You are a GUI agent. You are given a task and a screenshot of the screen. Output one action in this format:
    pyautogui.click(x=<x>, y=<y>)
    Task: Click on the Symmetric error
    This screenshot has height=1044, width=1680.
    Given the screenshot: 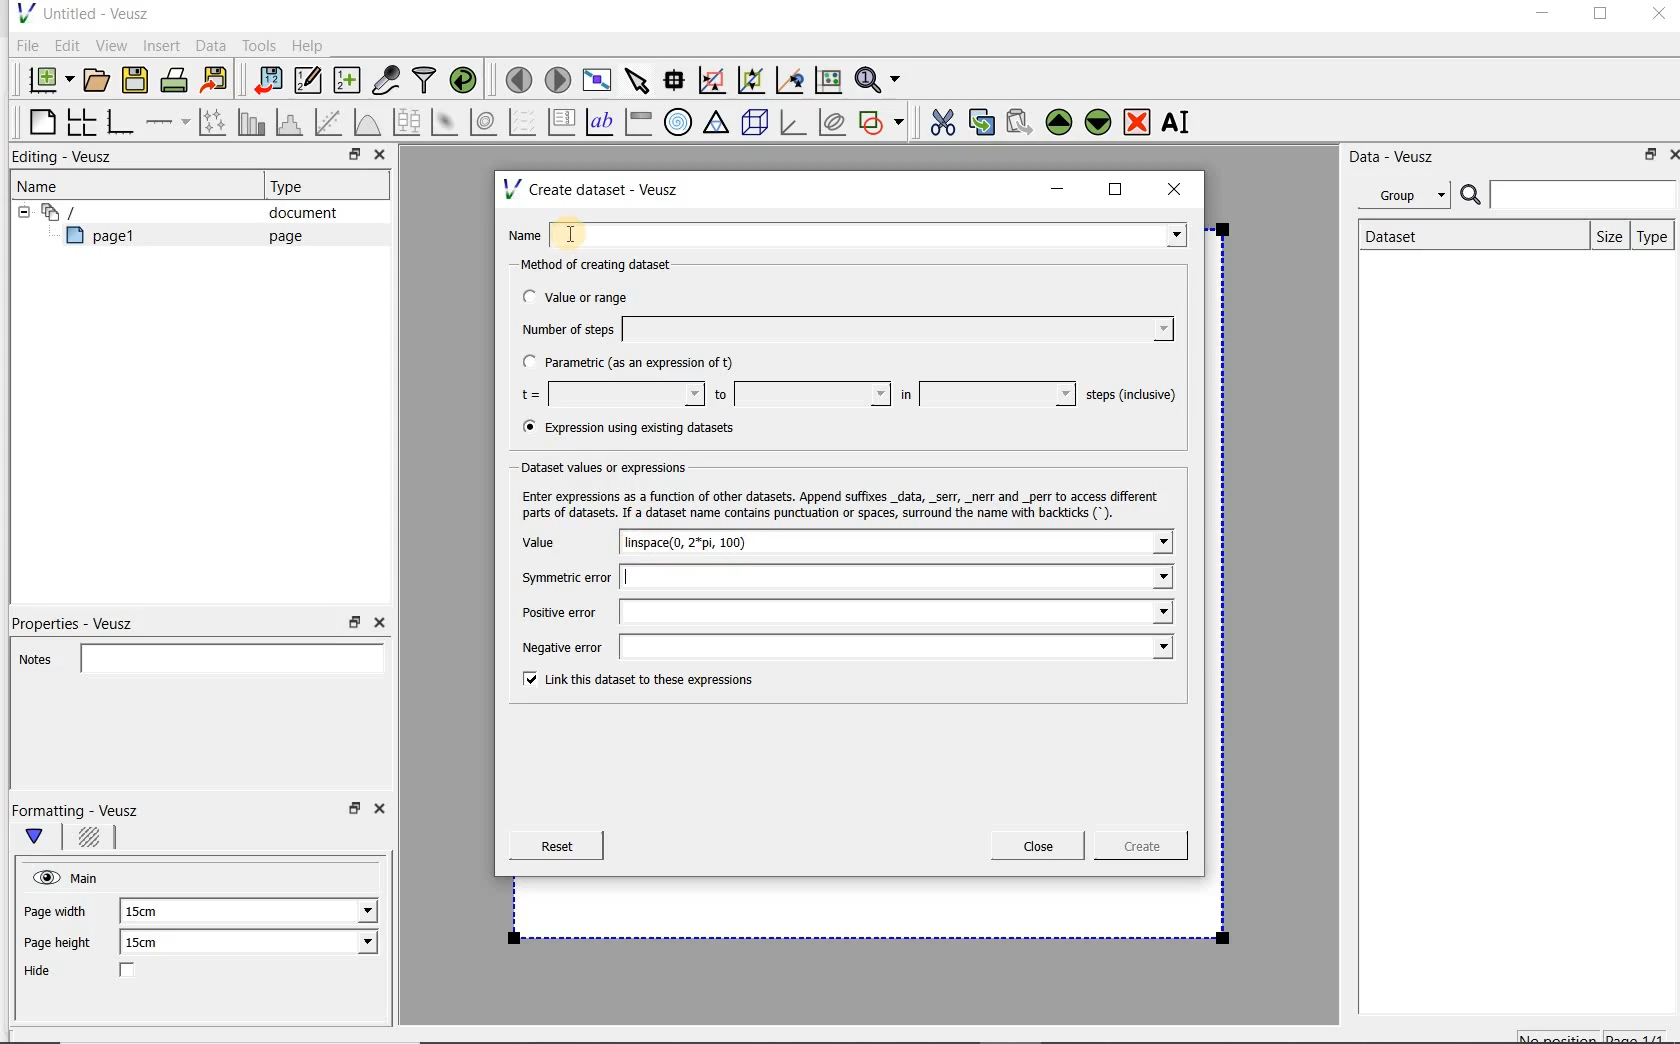 What is the action you would take?
    pyautogui.click(x=840, y=577)
    